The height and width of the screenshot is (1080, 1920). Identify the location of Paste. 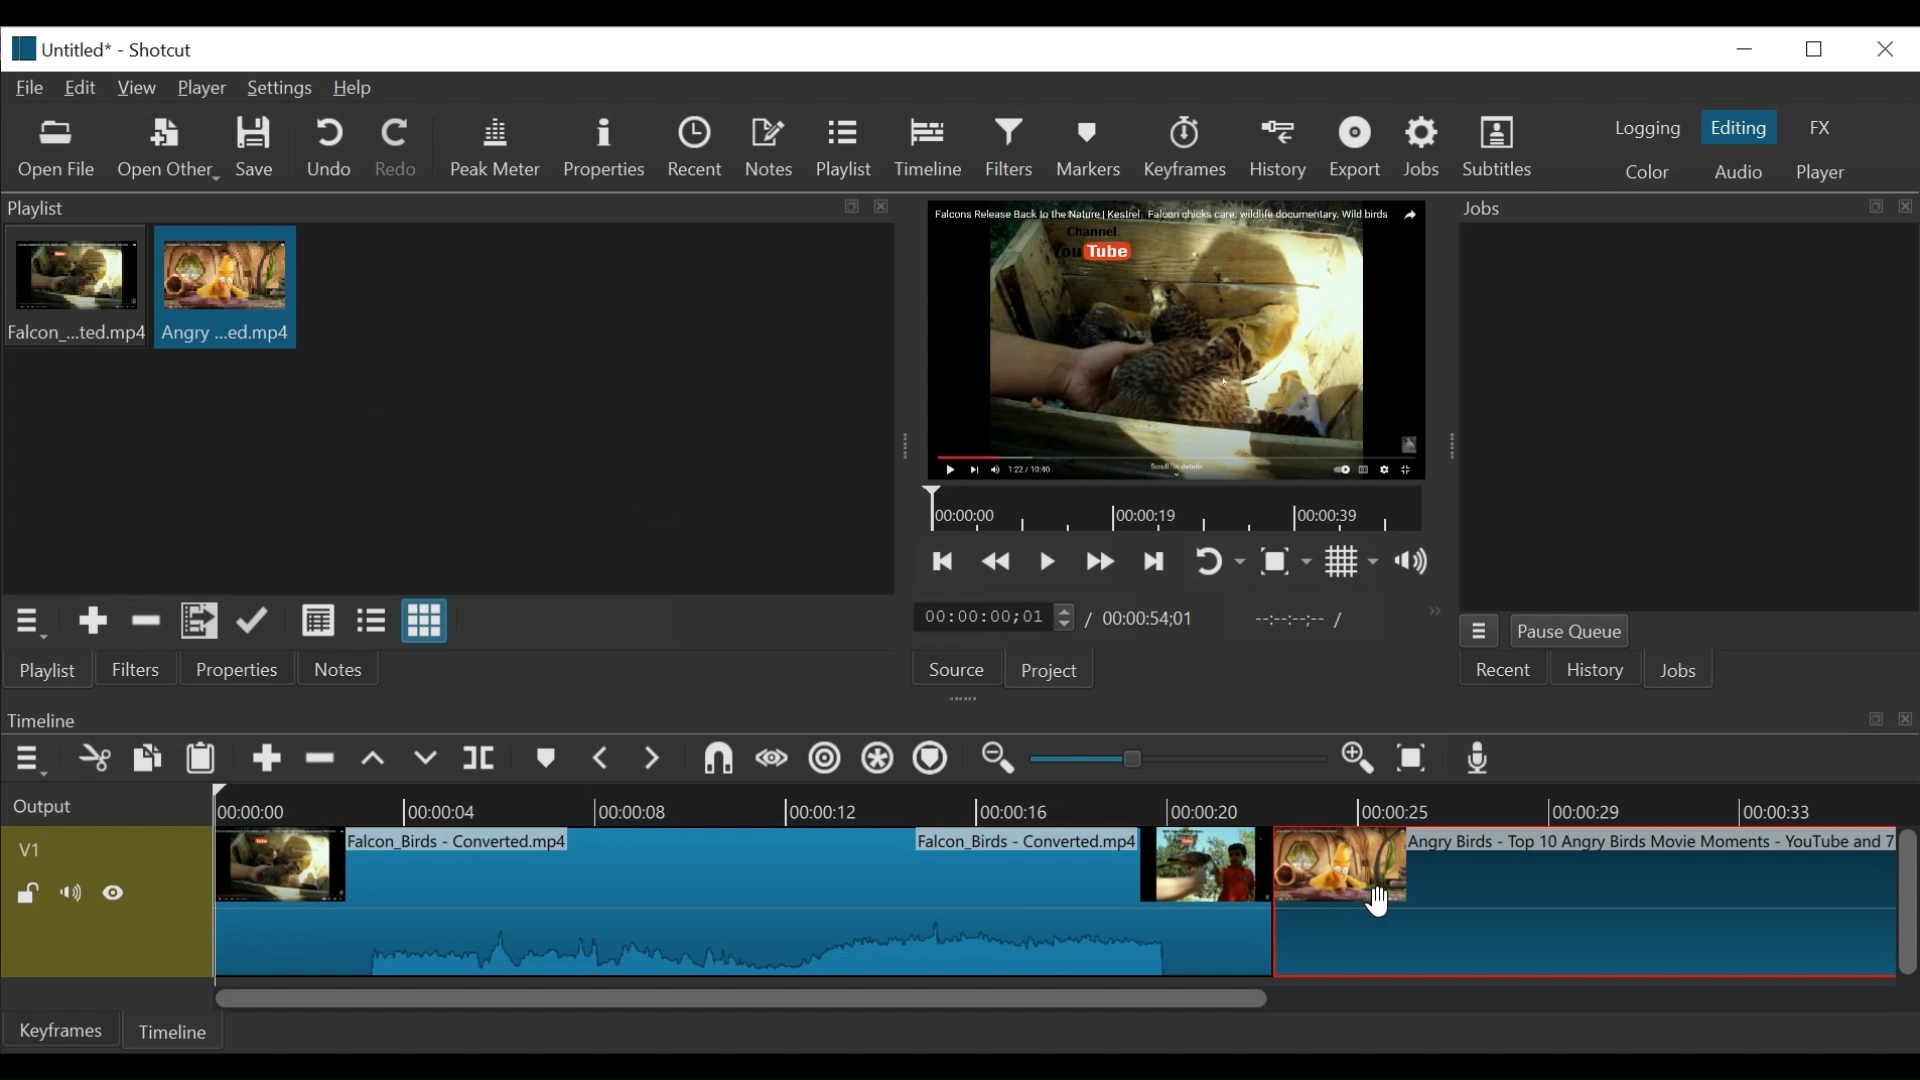
(208, 761).